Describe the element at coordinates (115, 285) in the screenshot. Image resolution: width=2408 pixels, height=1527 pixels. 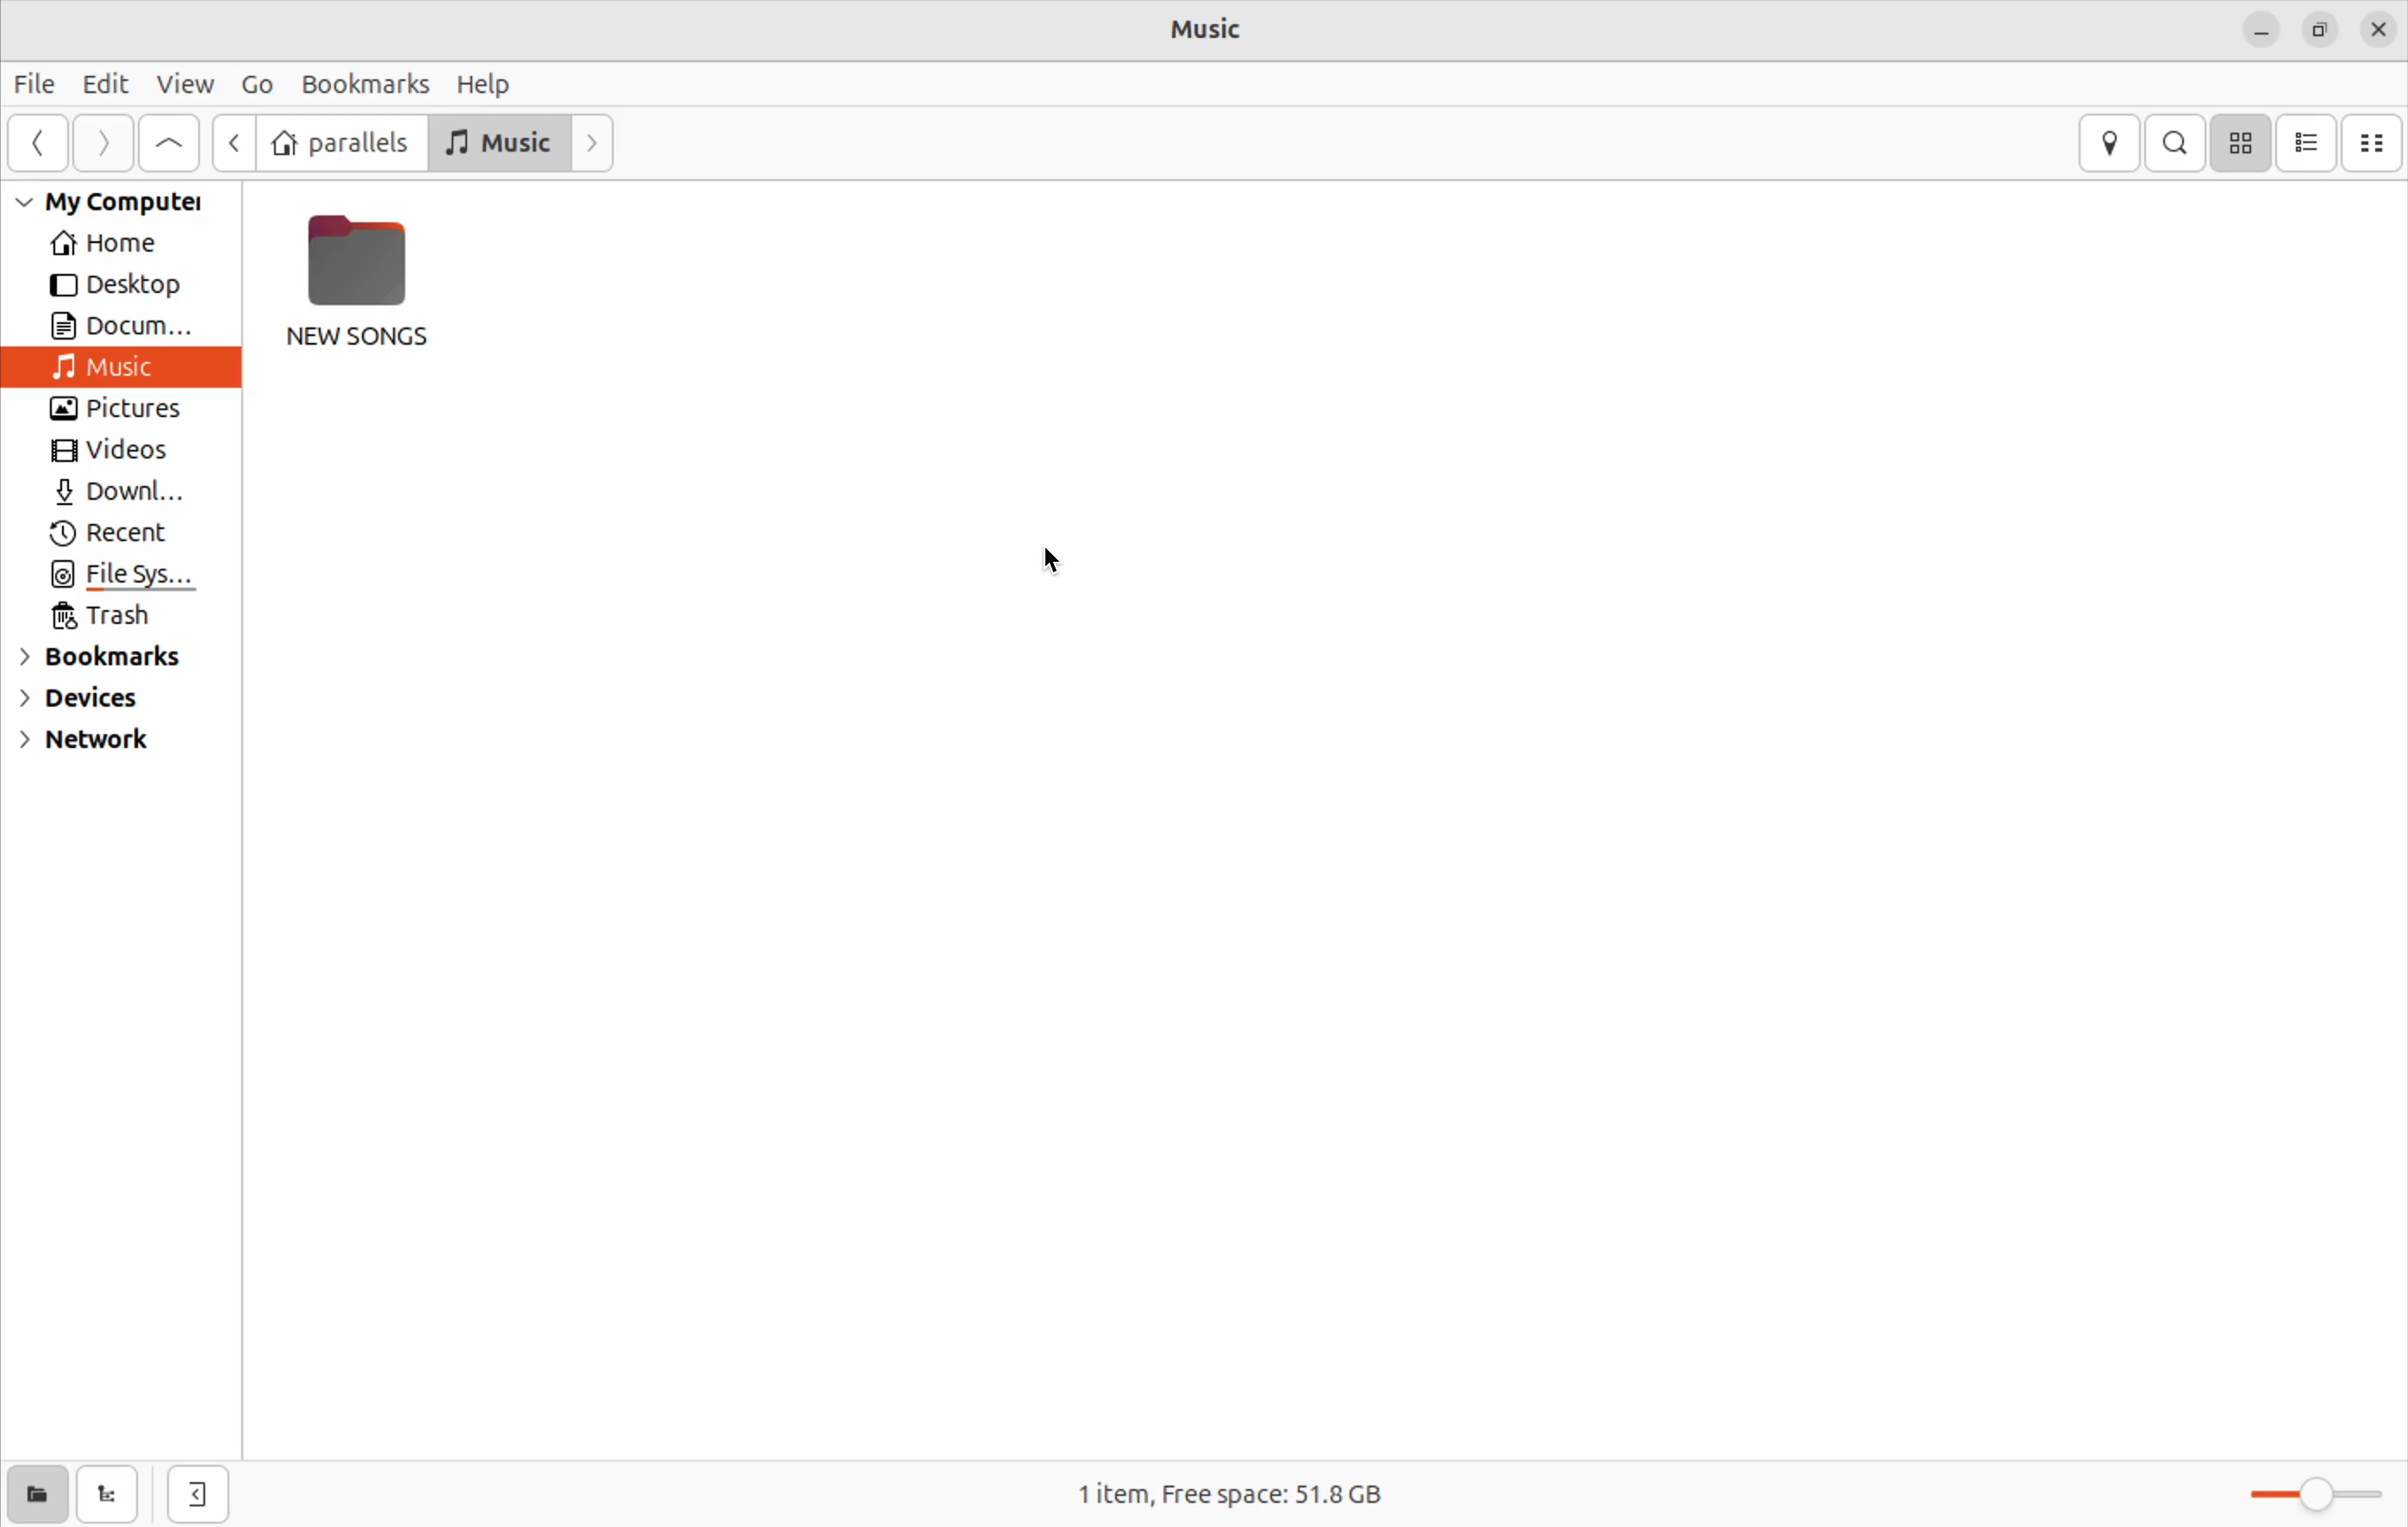
I see `Desktop` at that location.